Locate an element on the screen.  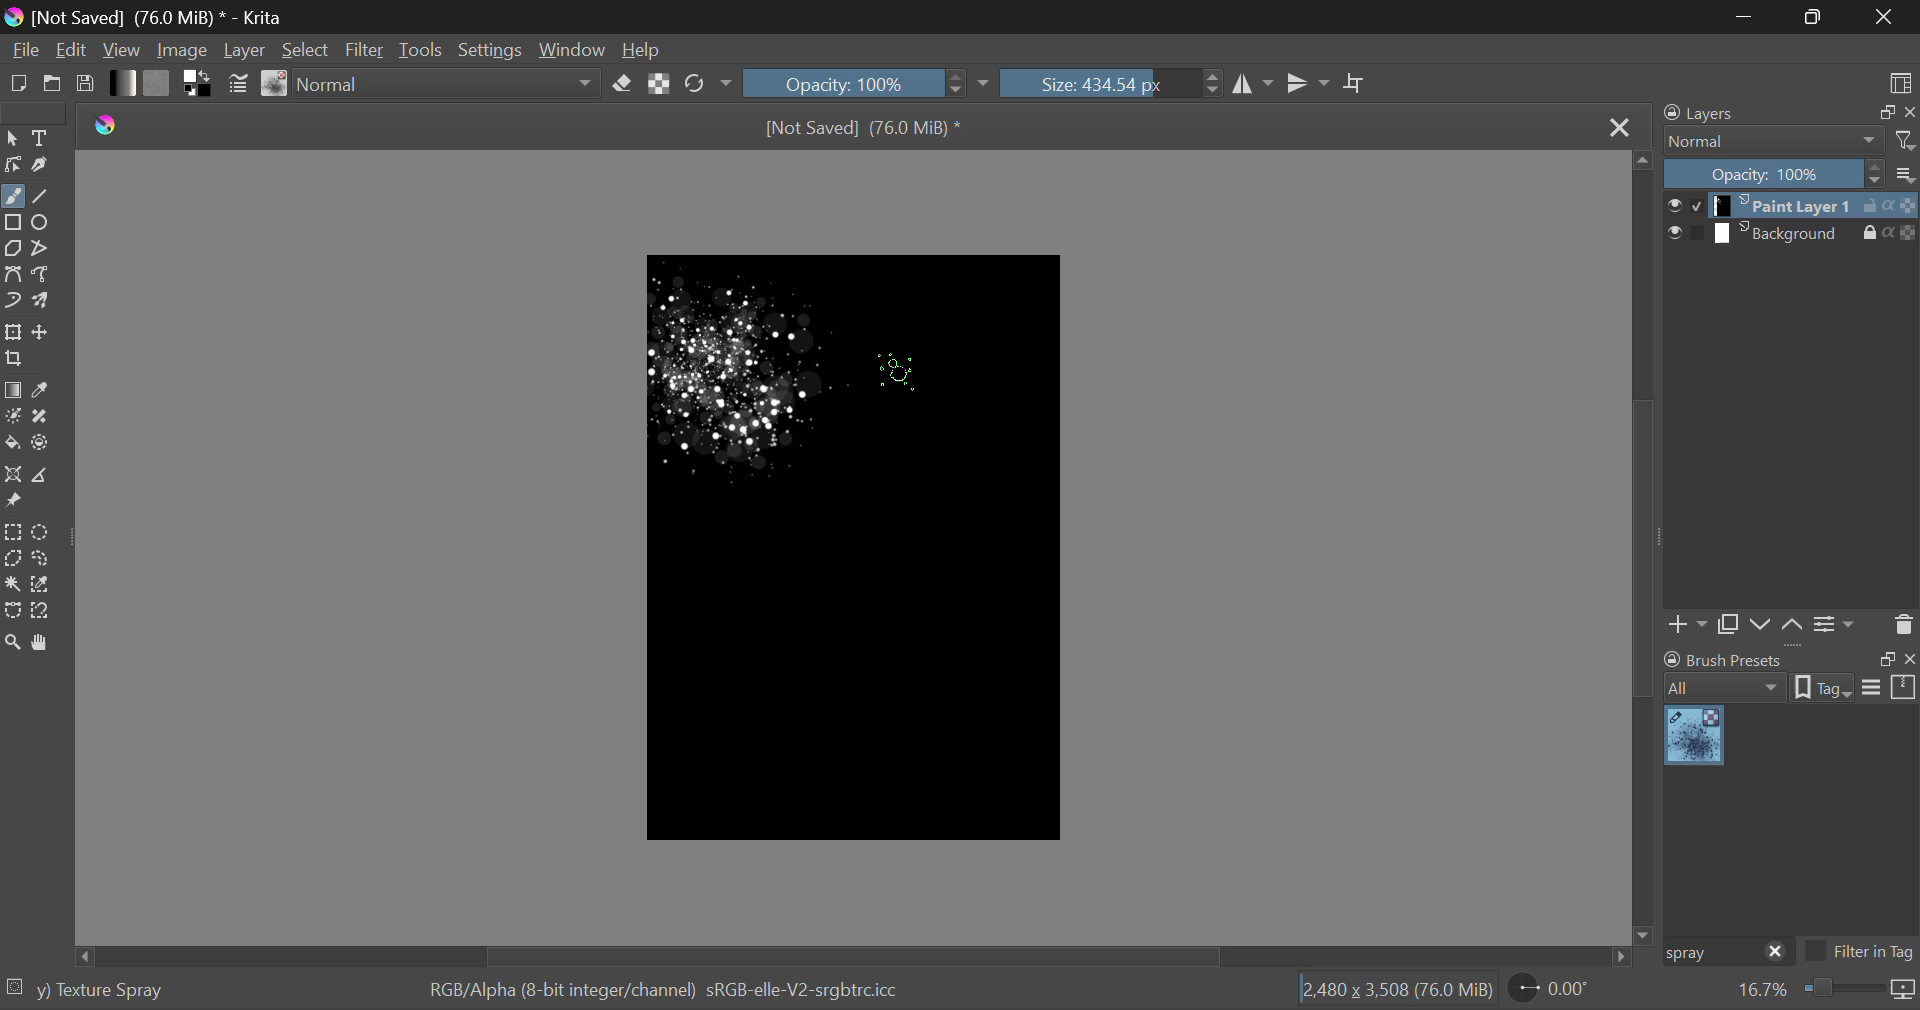
Layer Movement down is located at coordinates (1762, 626).